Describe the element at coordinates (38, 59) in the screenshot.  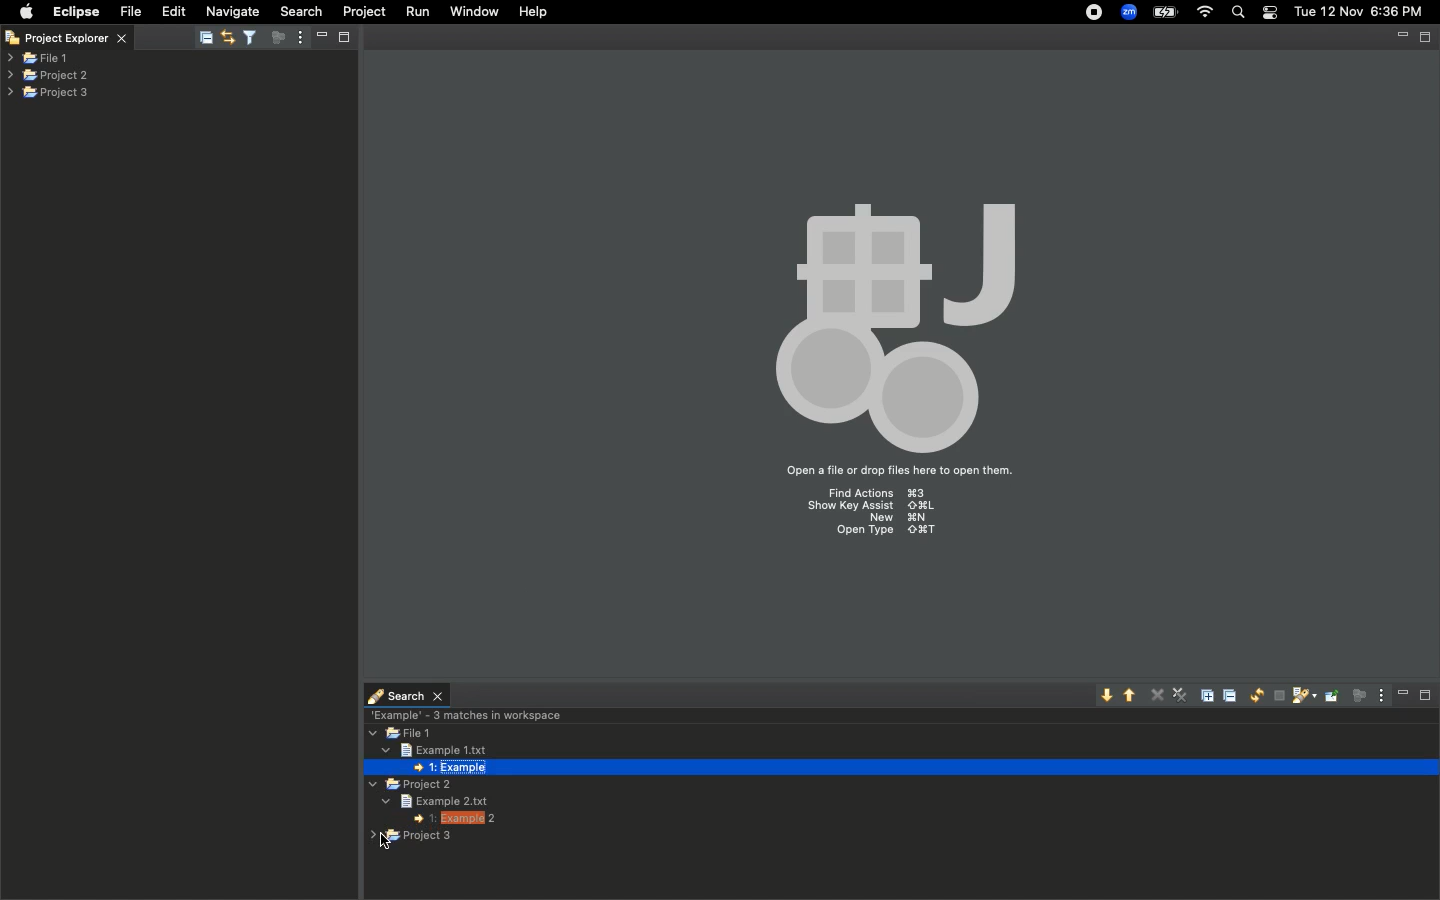
I see `File 1` at that location.